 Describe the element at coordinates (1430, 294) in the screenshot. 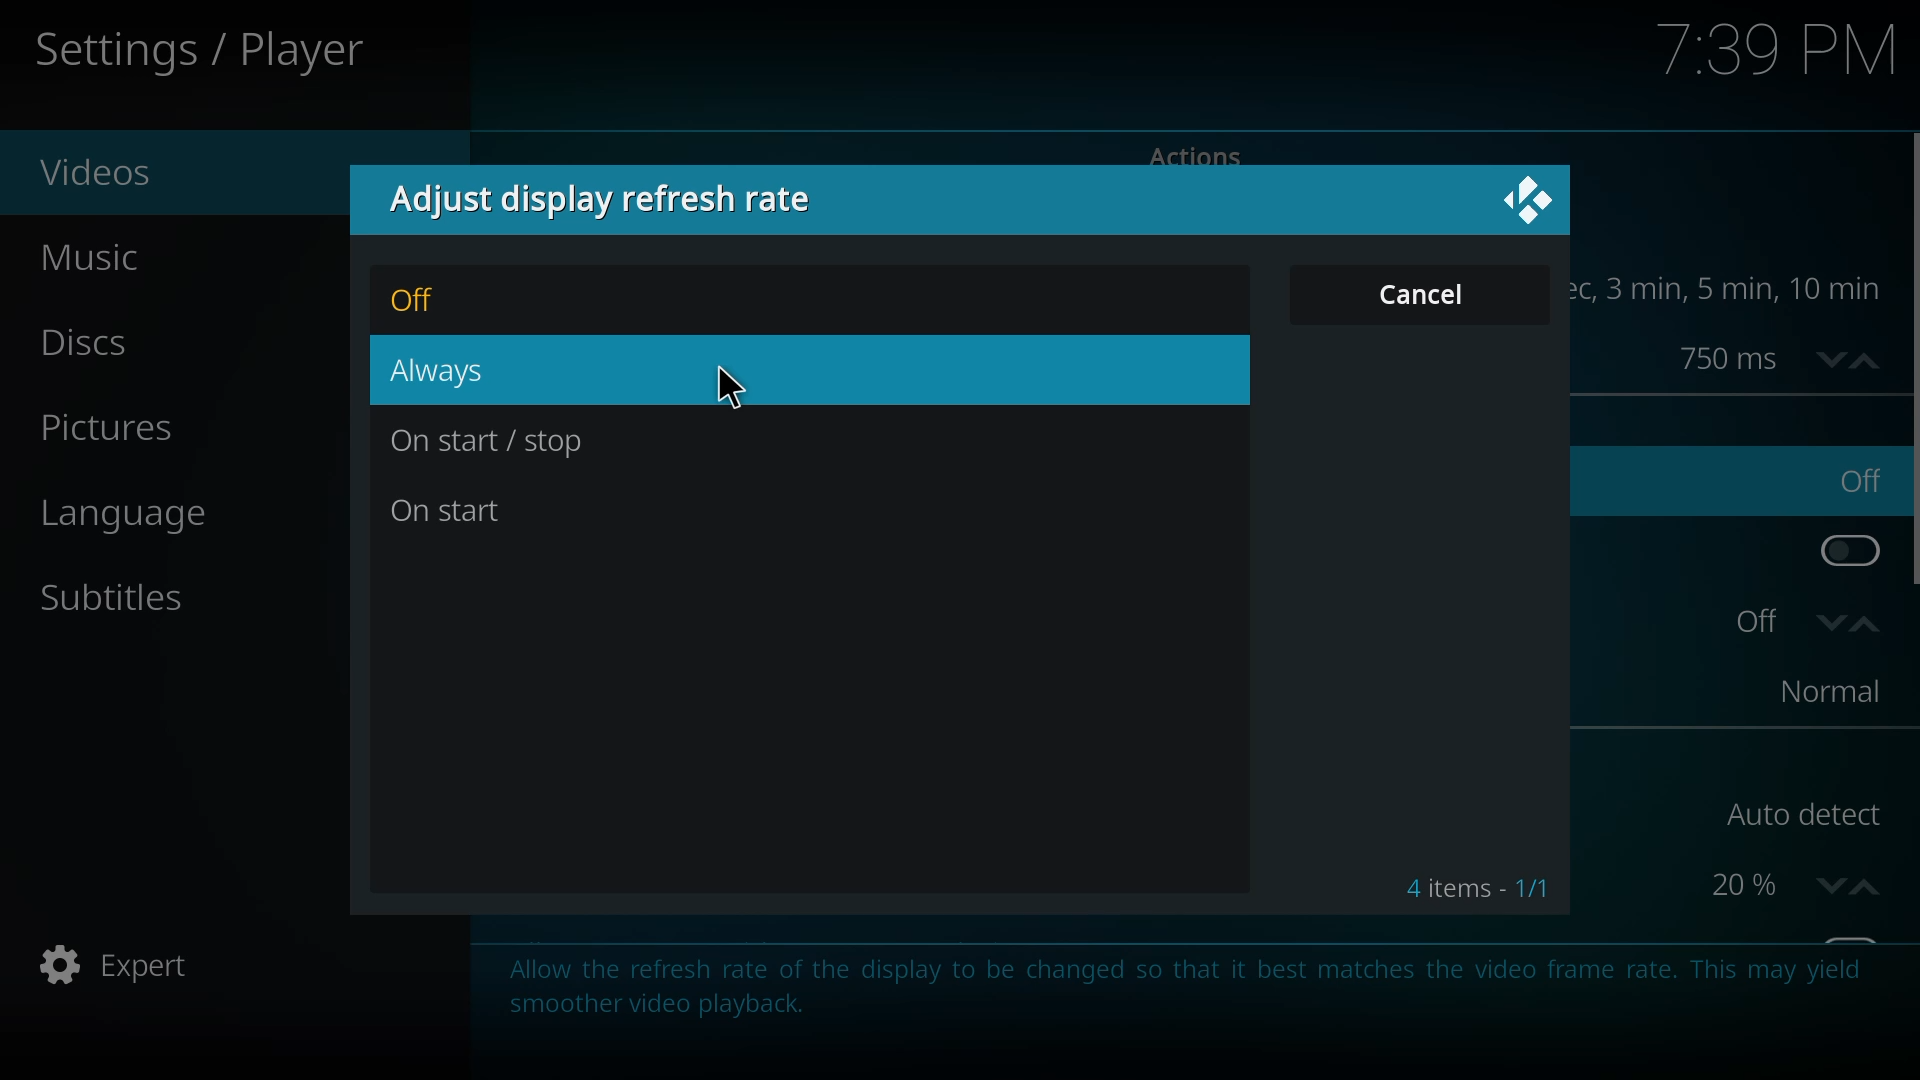

I see `cancel` at that location.